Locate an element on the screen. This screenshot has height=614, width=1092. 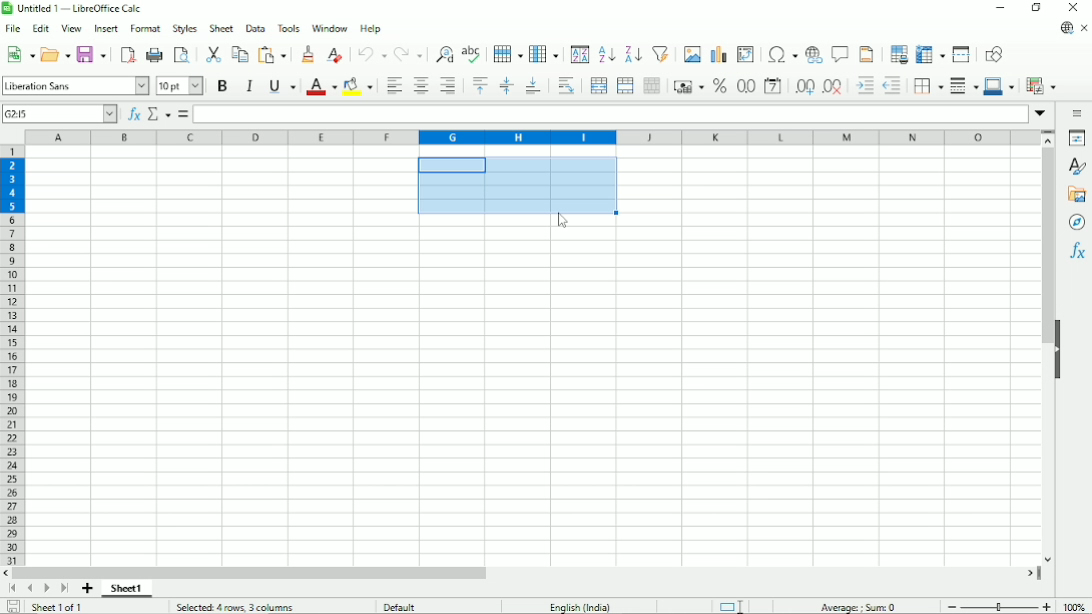
Toggle print preview is located at coordinates (183, 56).